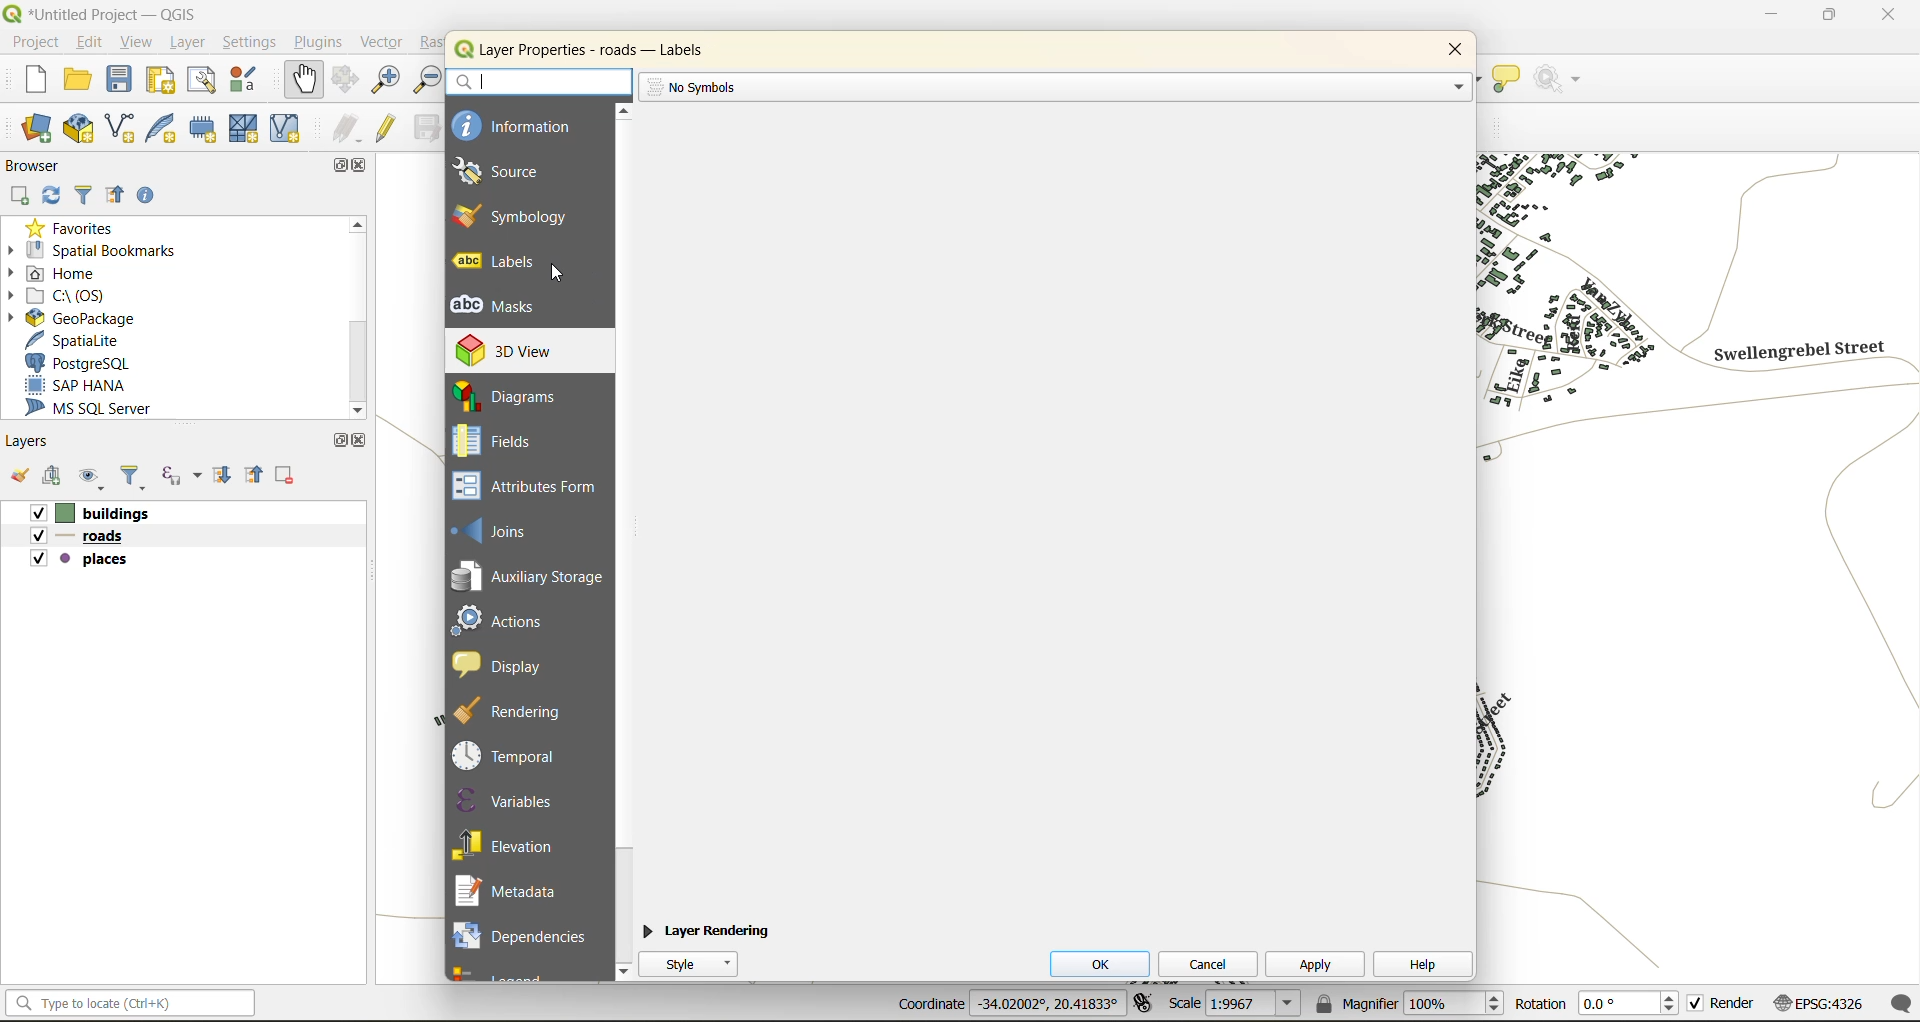 This screenshot has height=1022, width=1920. Describe the element at coordinates (364, 443) in the screenshot. I see `close` at that location.